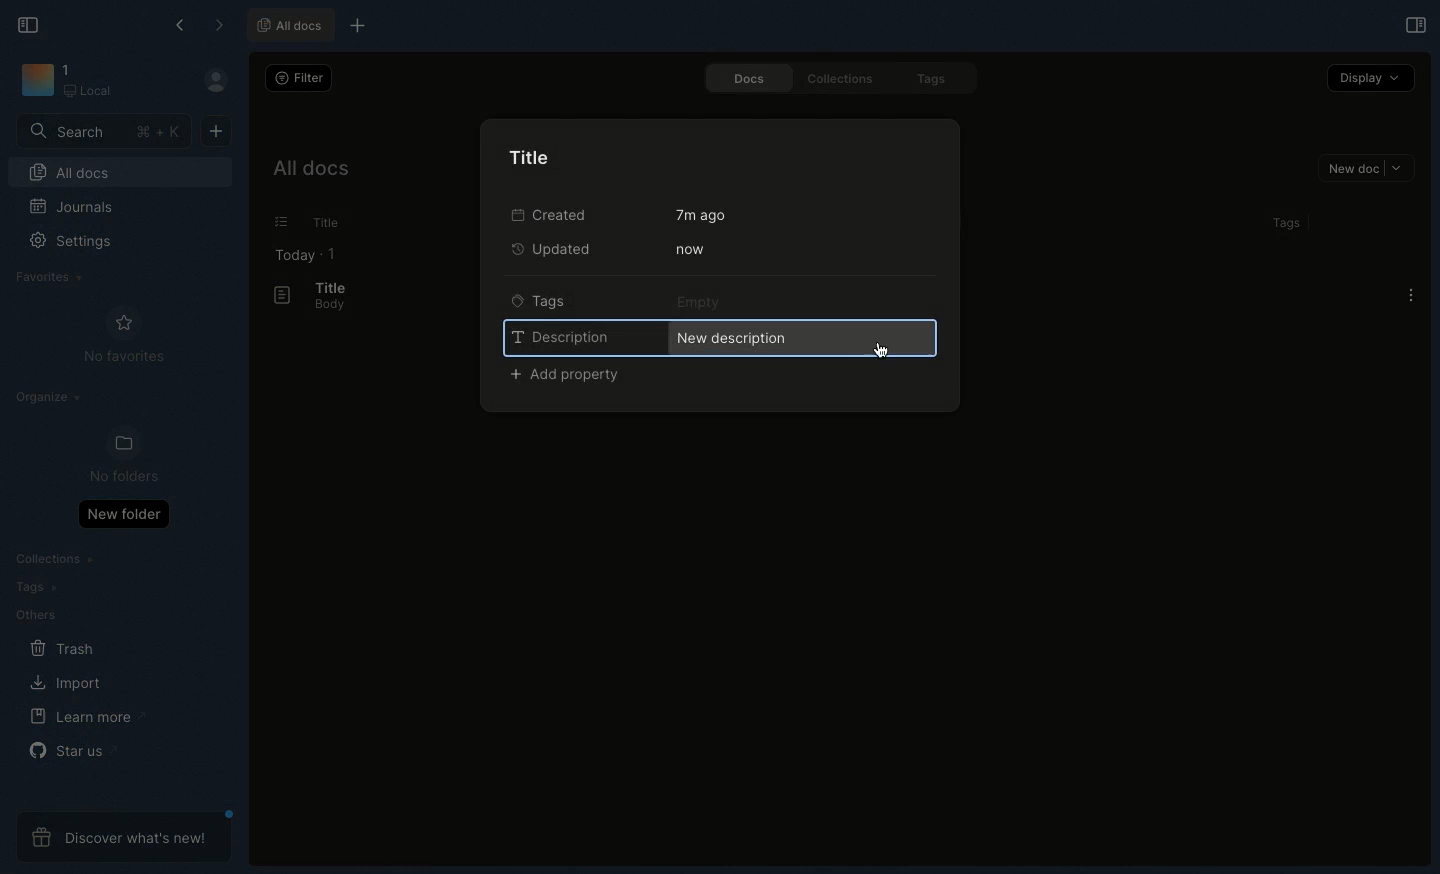 The image size is (1440, 874). What do you see at coordinates (29, 23) in the screenshot?
I see `Collapse sidebar` at bounding box center [29, 23].